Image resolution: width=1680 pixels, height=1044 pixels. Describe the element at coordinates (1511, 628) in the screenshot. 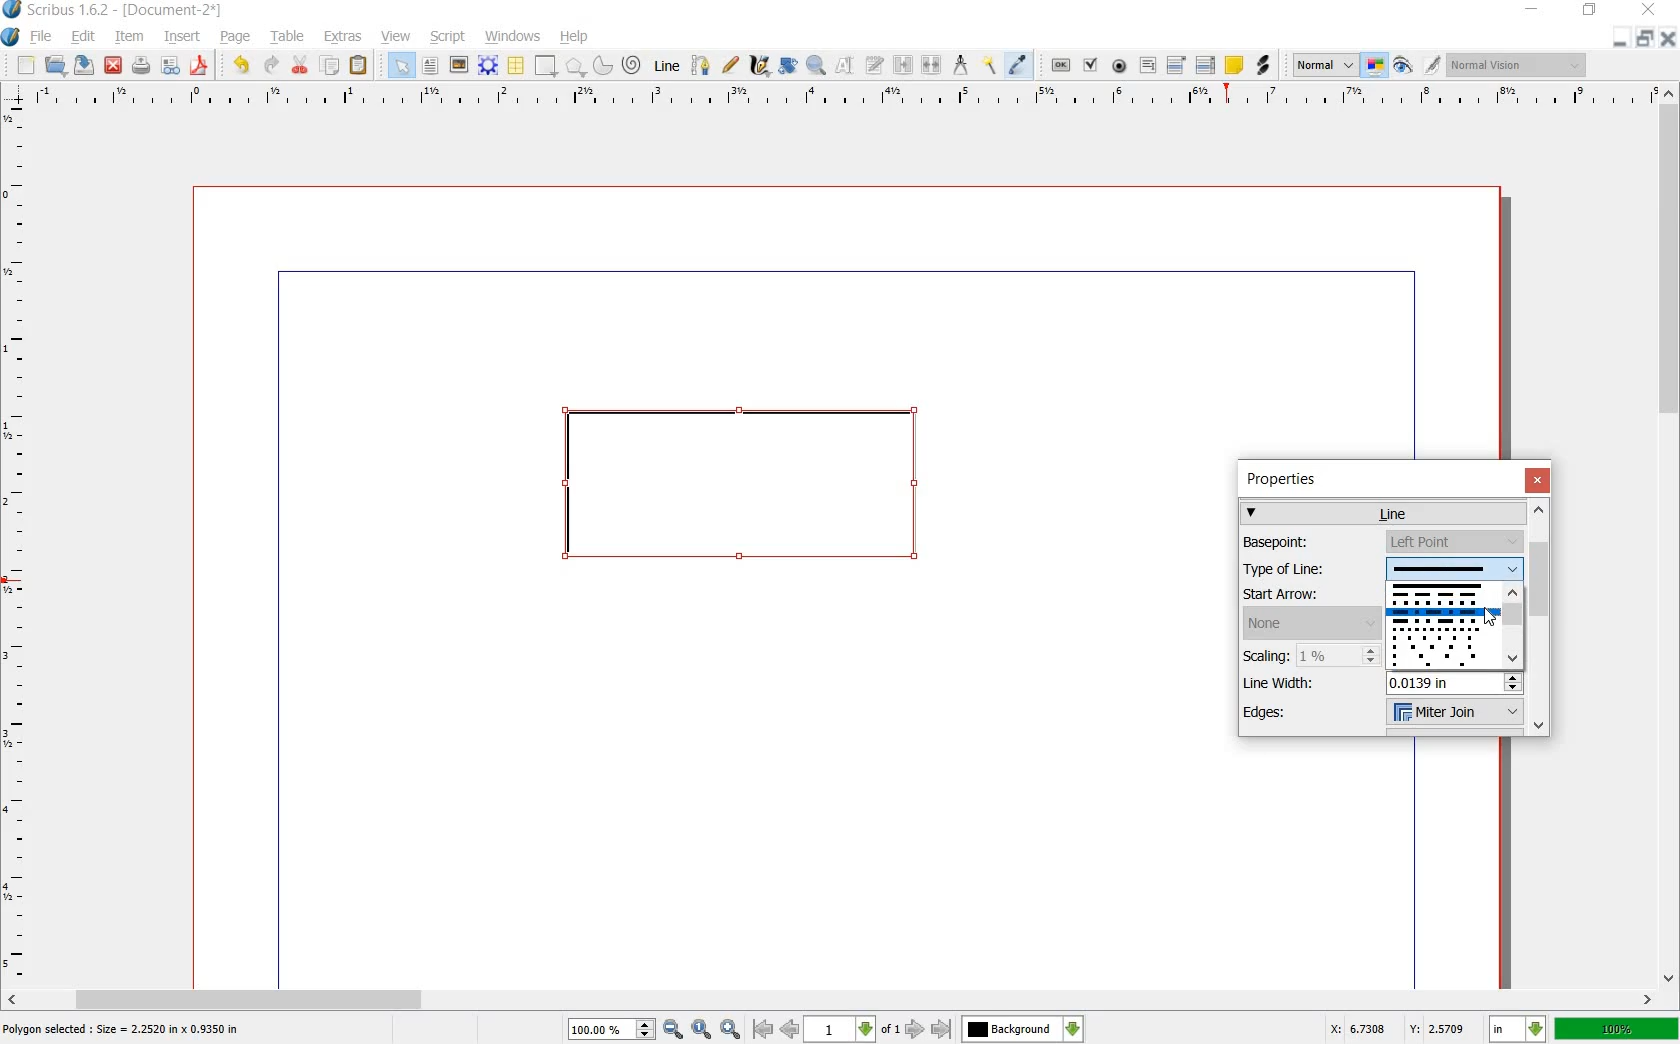

I see `scrollbar` at that location.